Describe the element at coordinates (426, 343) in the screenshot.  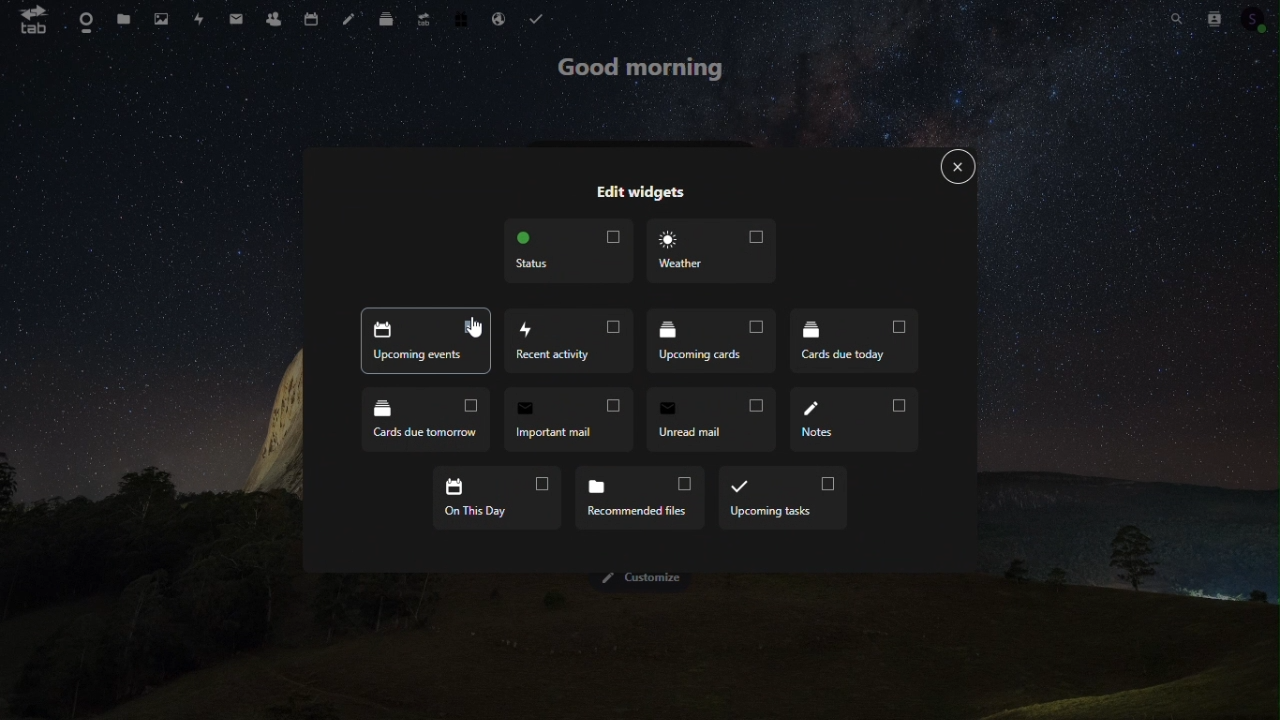
I see `Upcoming events` at that location.